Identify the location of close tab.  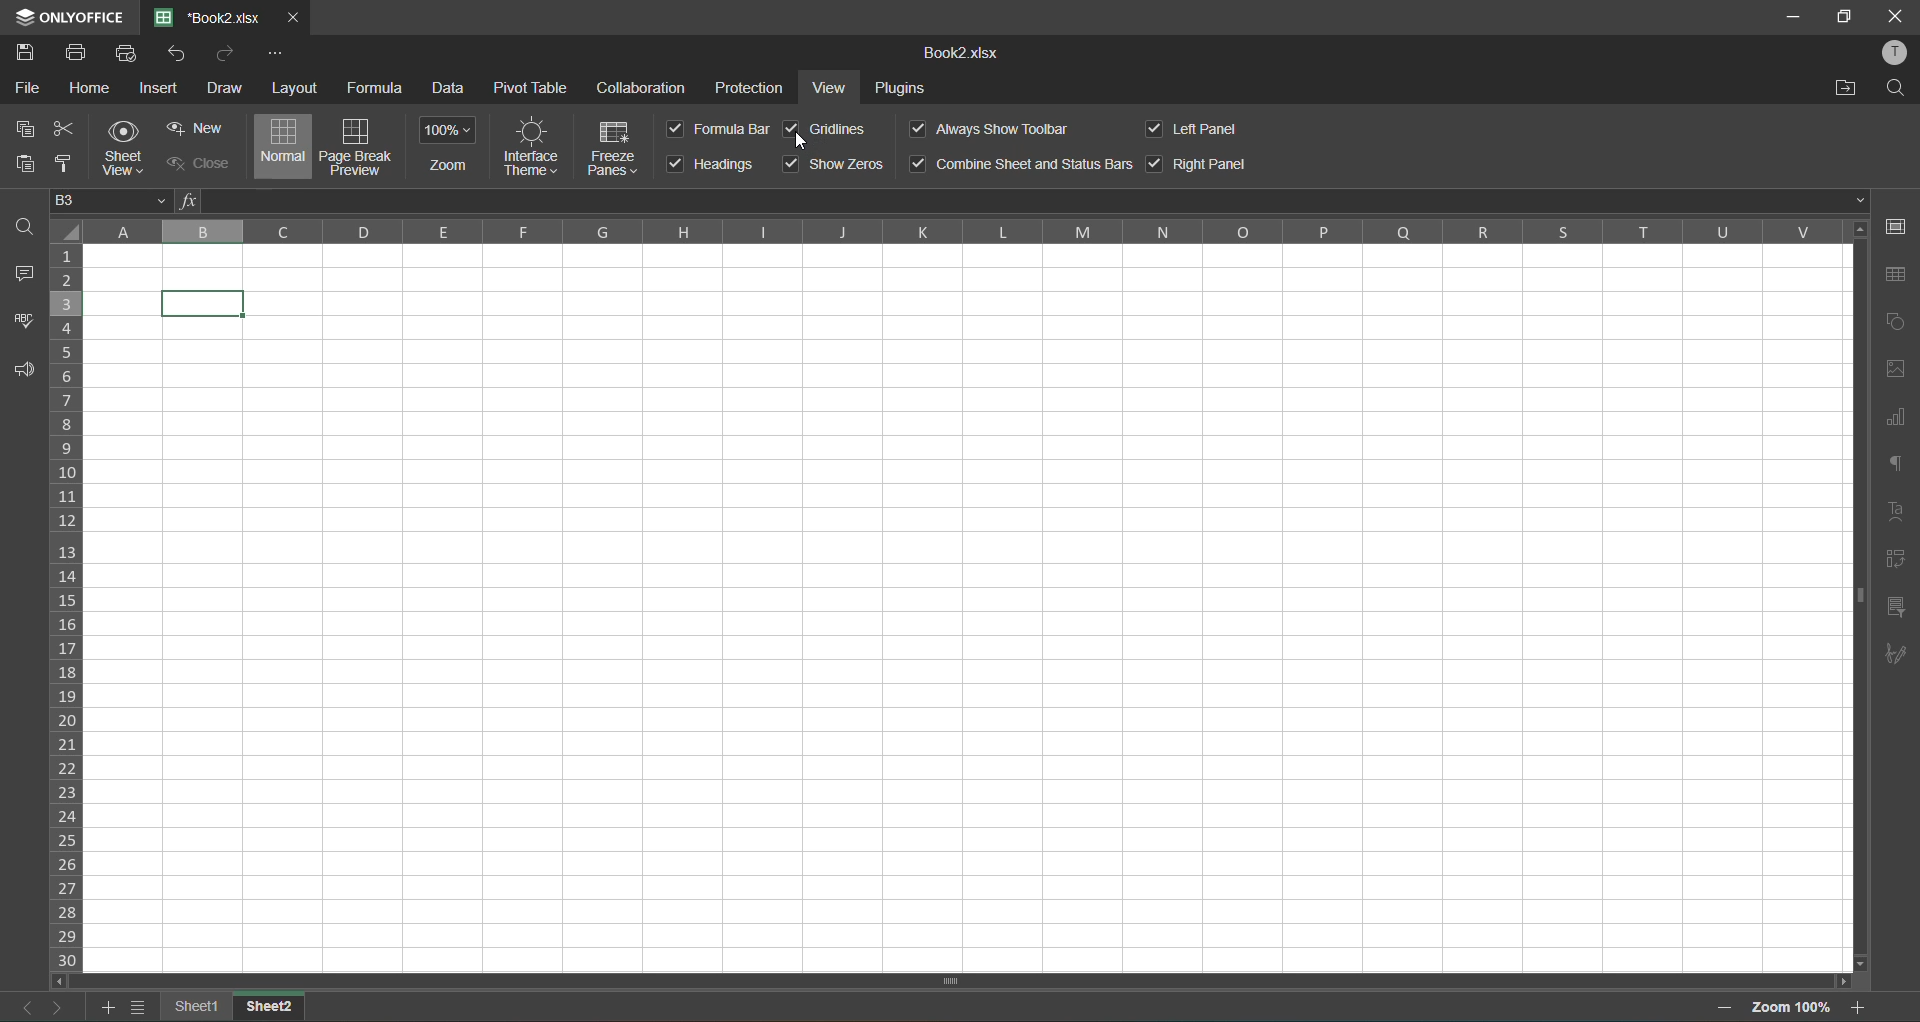
(290, 15).